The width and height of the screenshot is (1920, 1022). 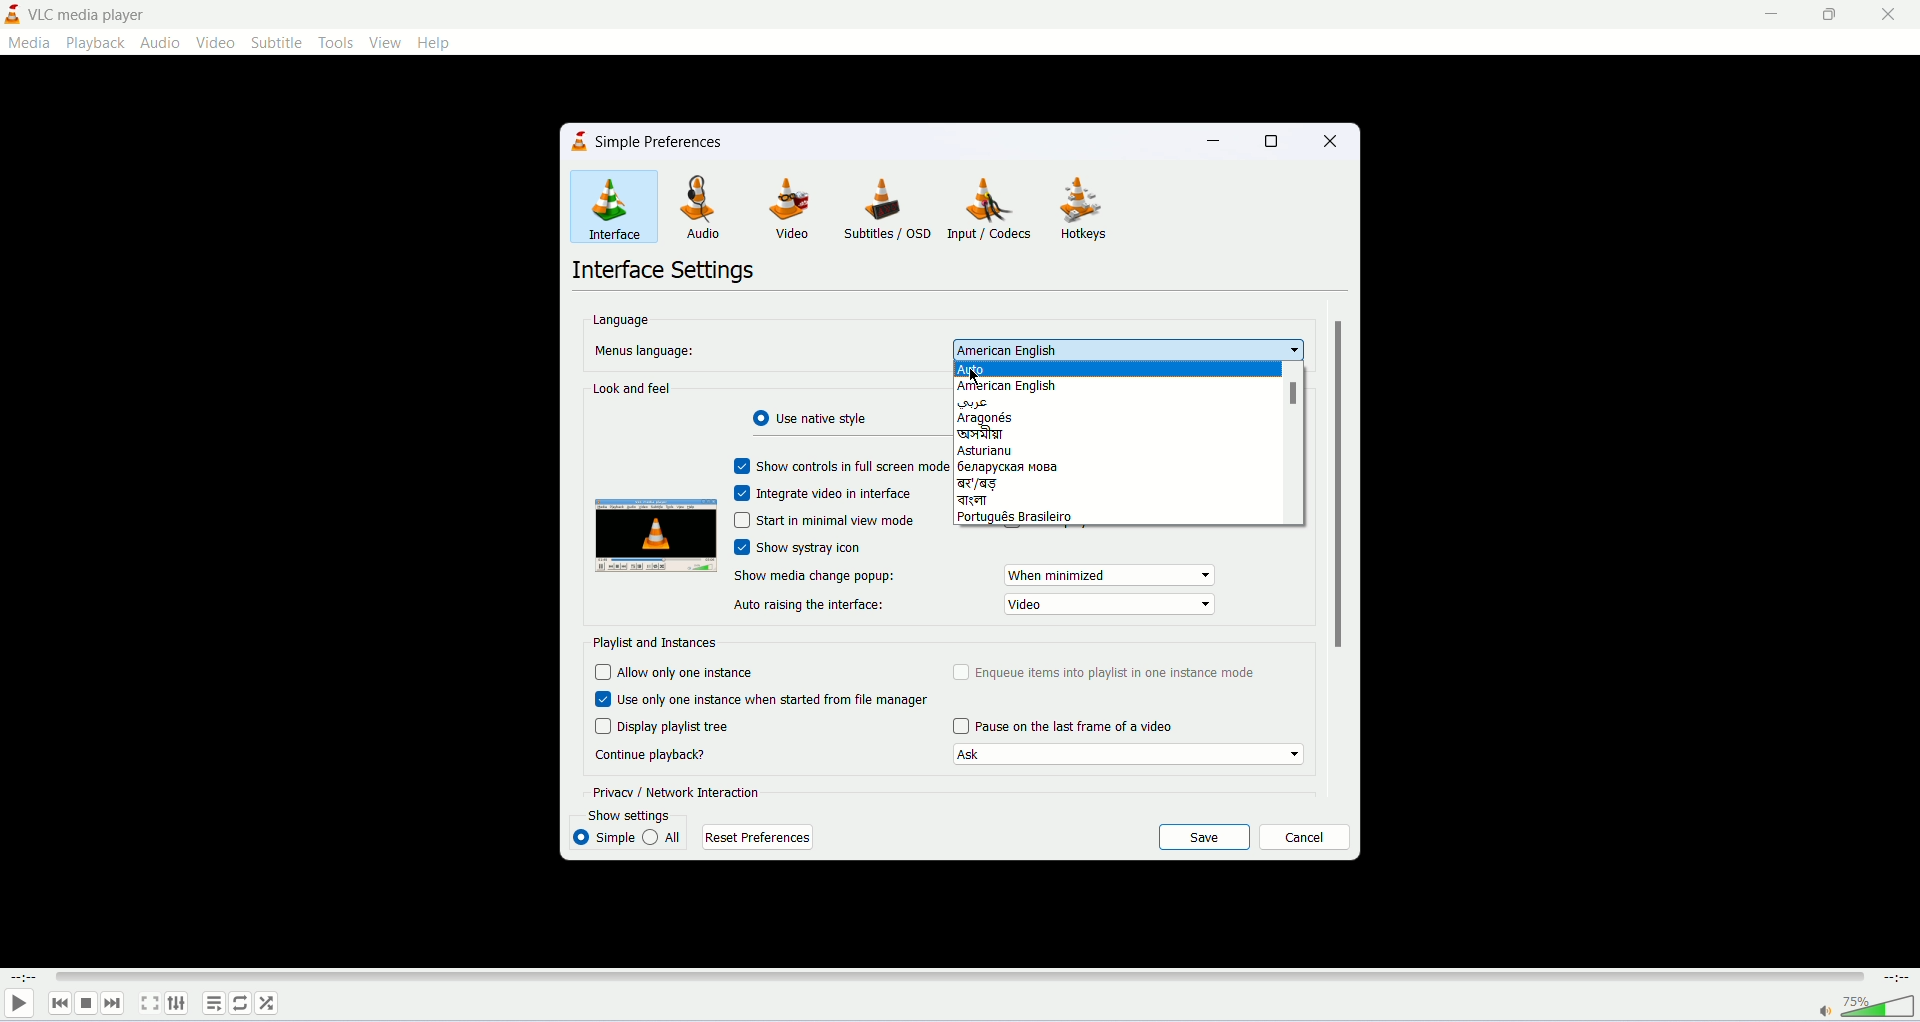 What do you see at coordinates (604, 836) in the screenshot?
I see `simple` at bounding box center [604, 836].